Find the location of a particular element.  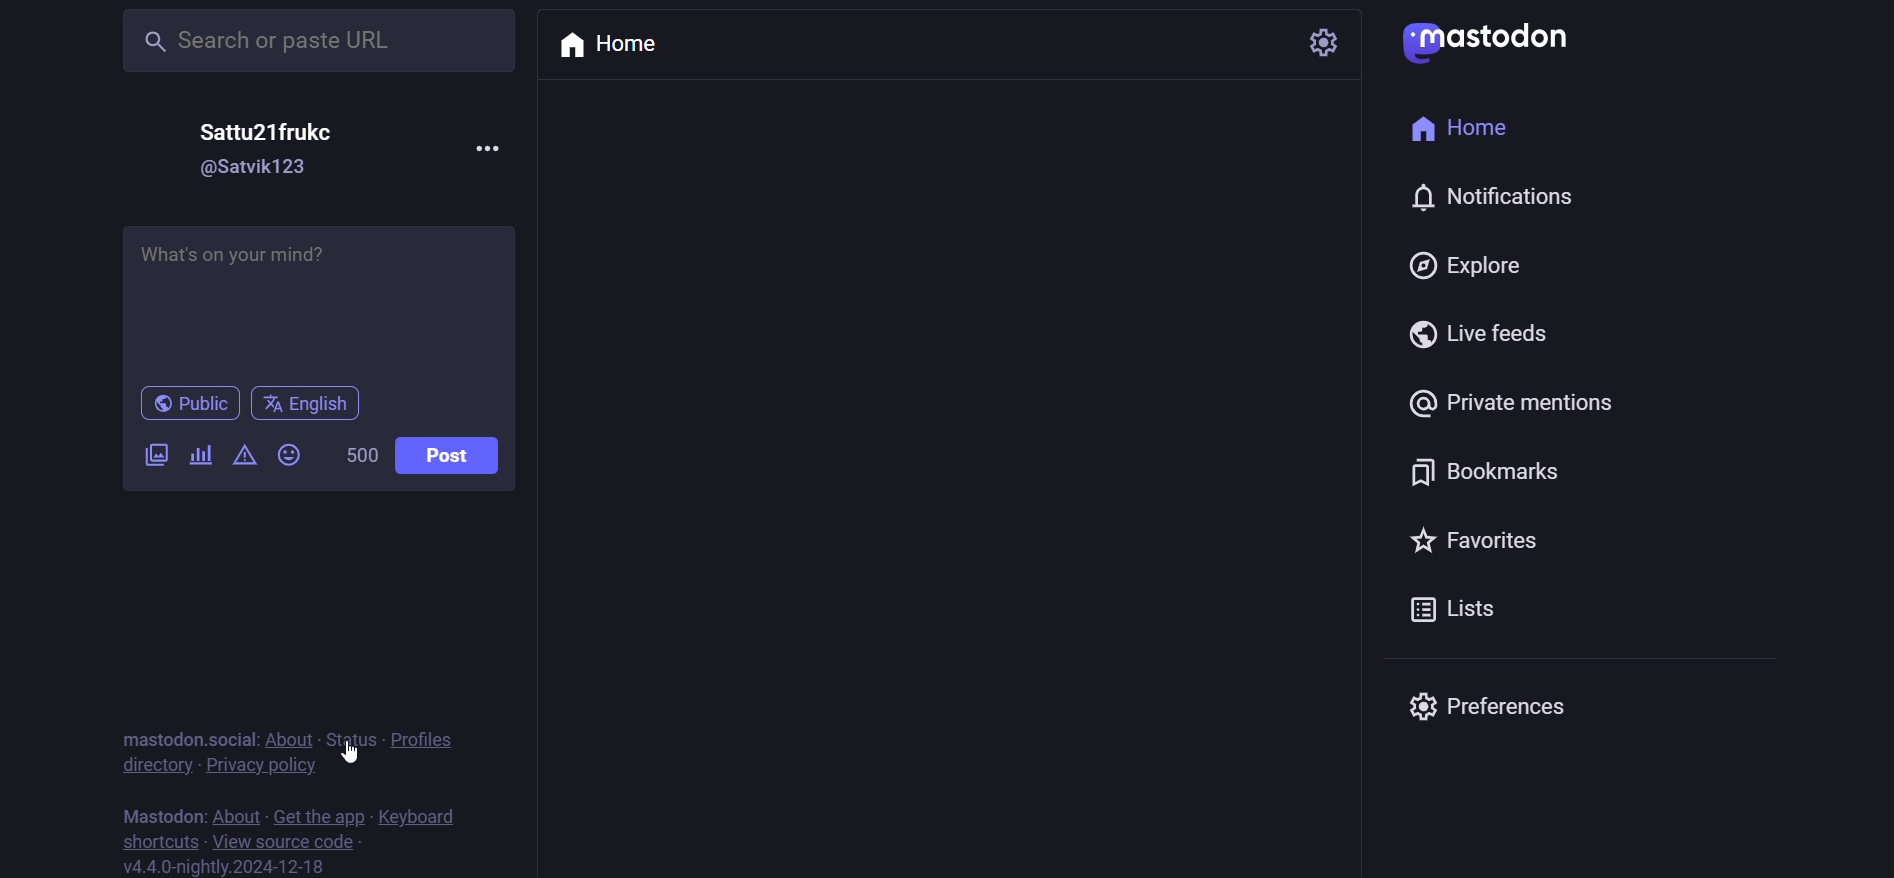

about is located at coordinates (235, 815).